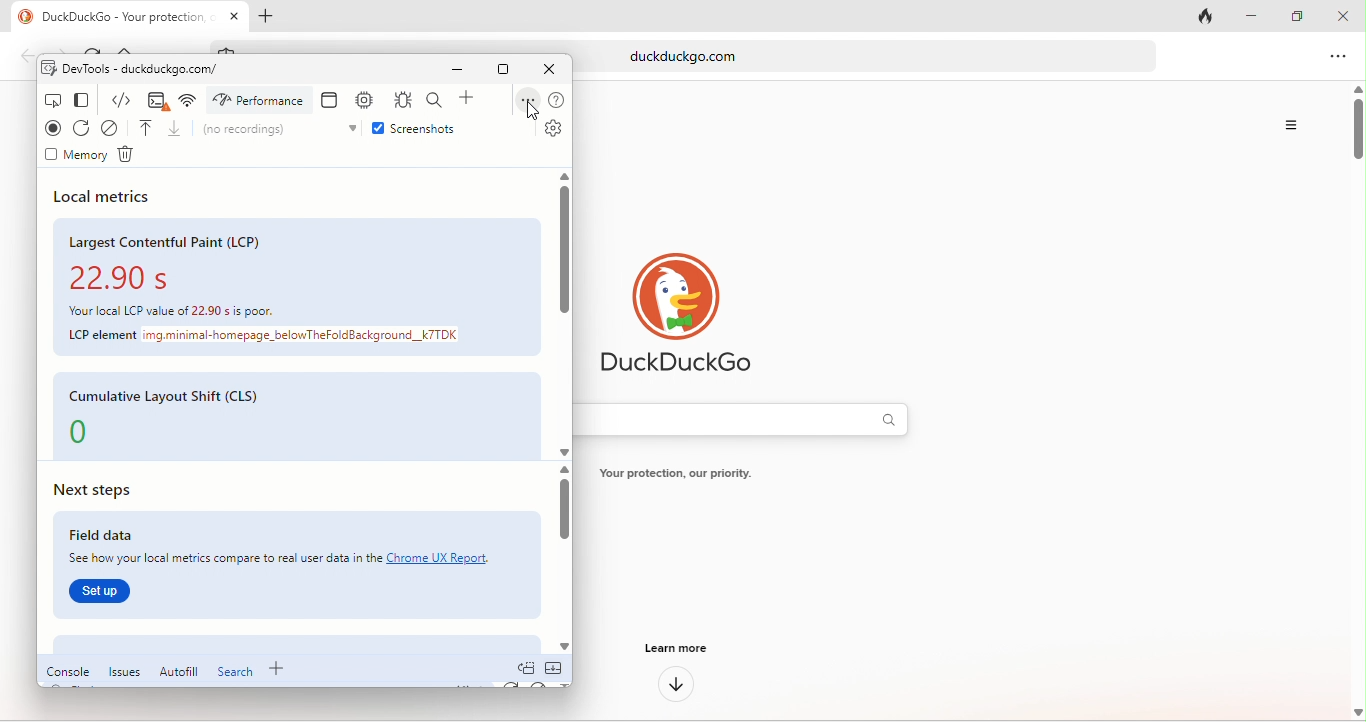  What do you see at coordinates (24, 15) in the screenshot?
I see `duckduck go logo` at bounding box center [24, 15].